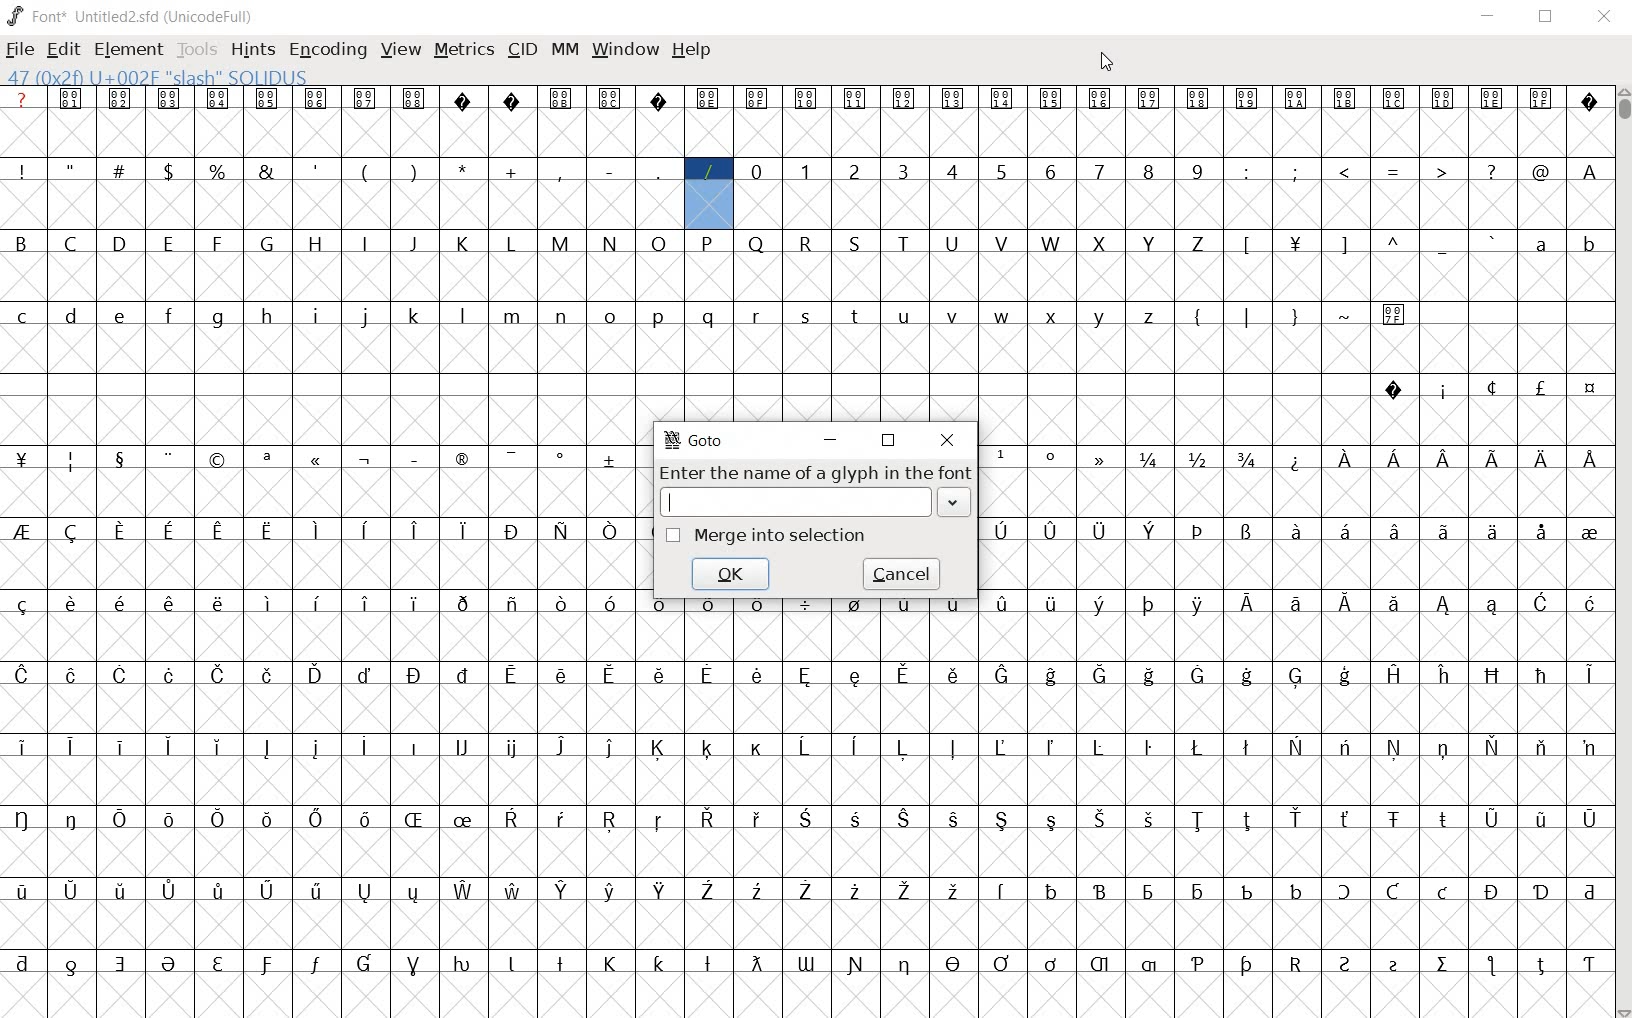 The image size is (1632, 1018). Describe the element at coordinates (21, 819) in the screenshot. I see `glyph` at that location.